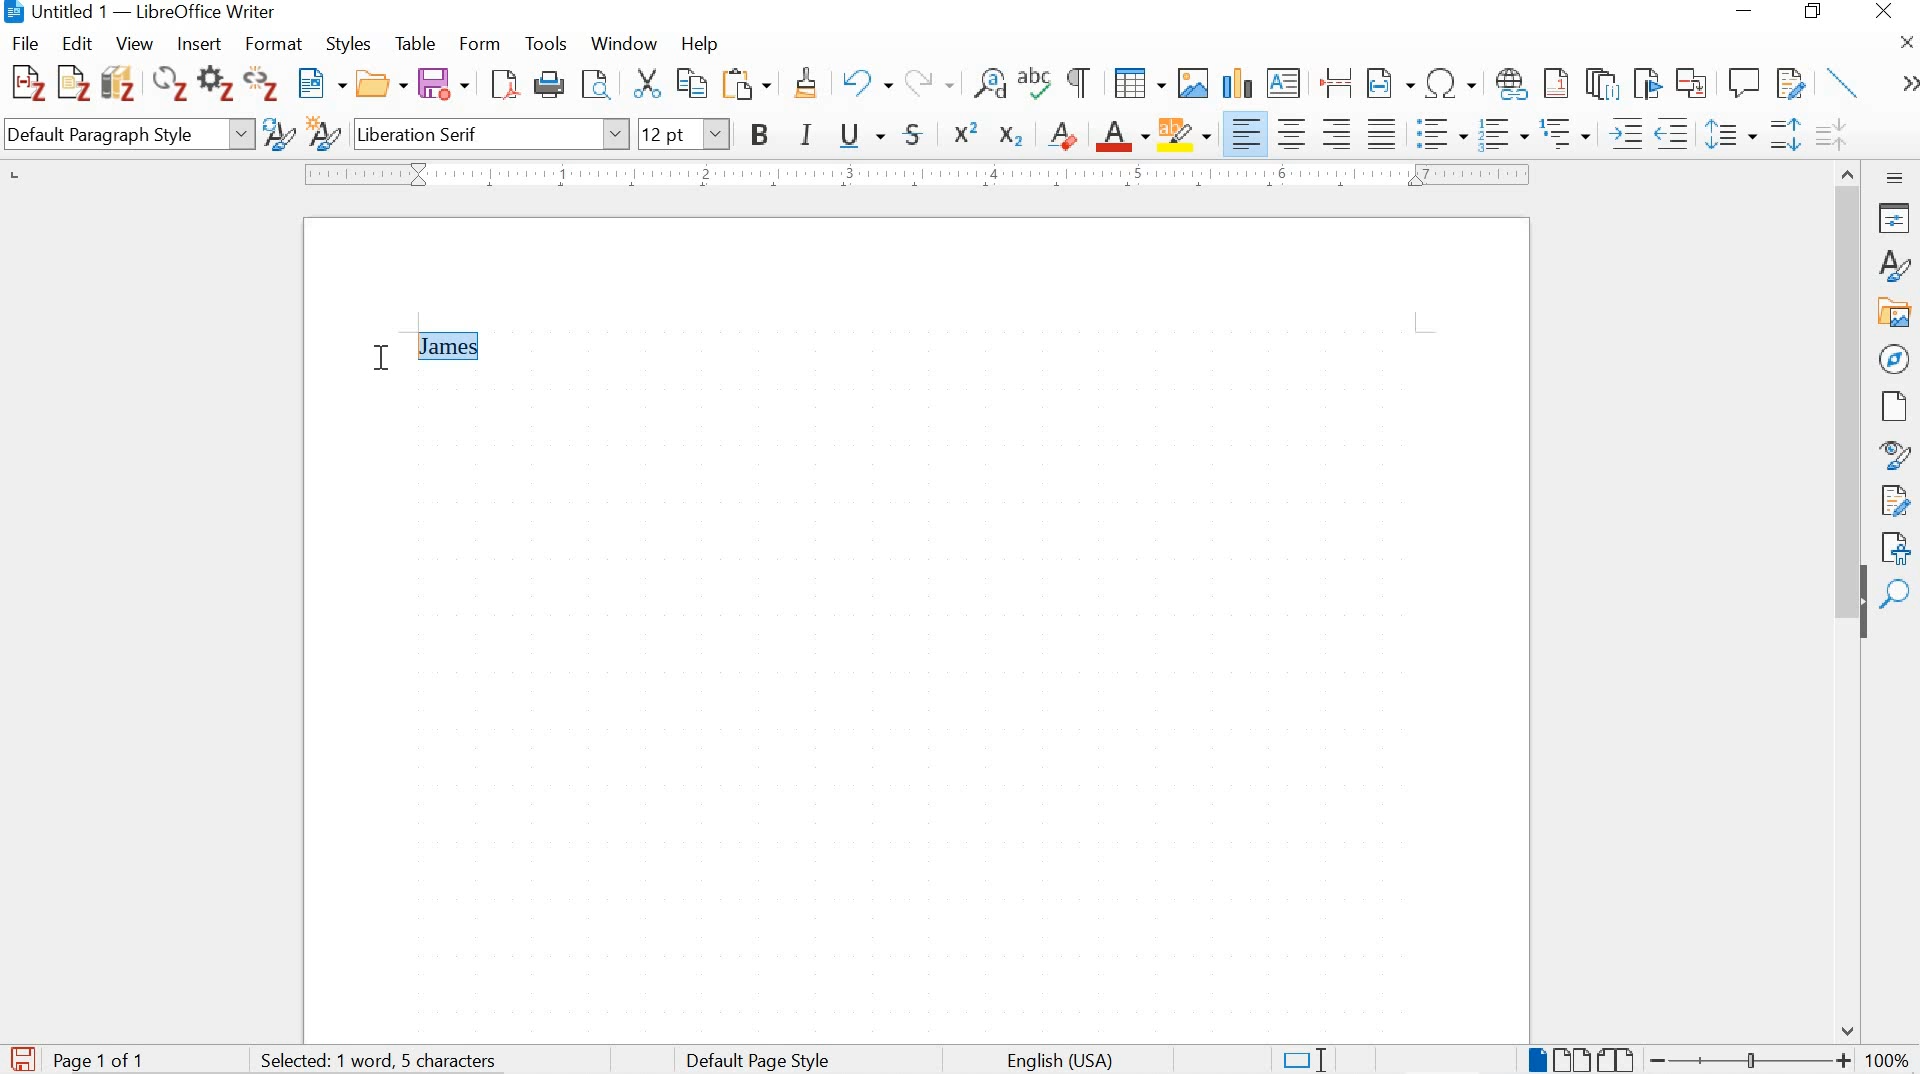  What do you see at coordinates (762, 1060) in the screenshot?
I see `default page style` at bounding box center [762, 1060].